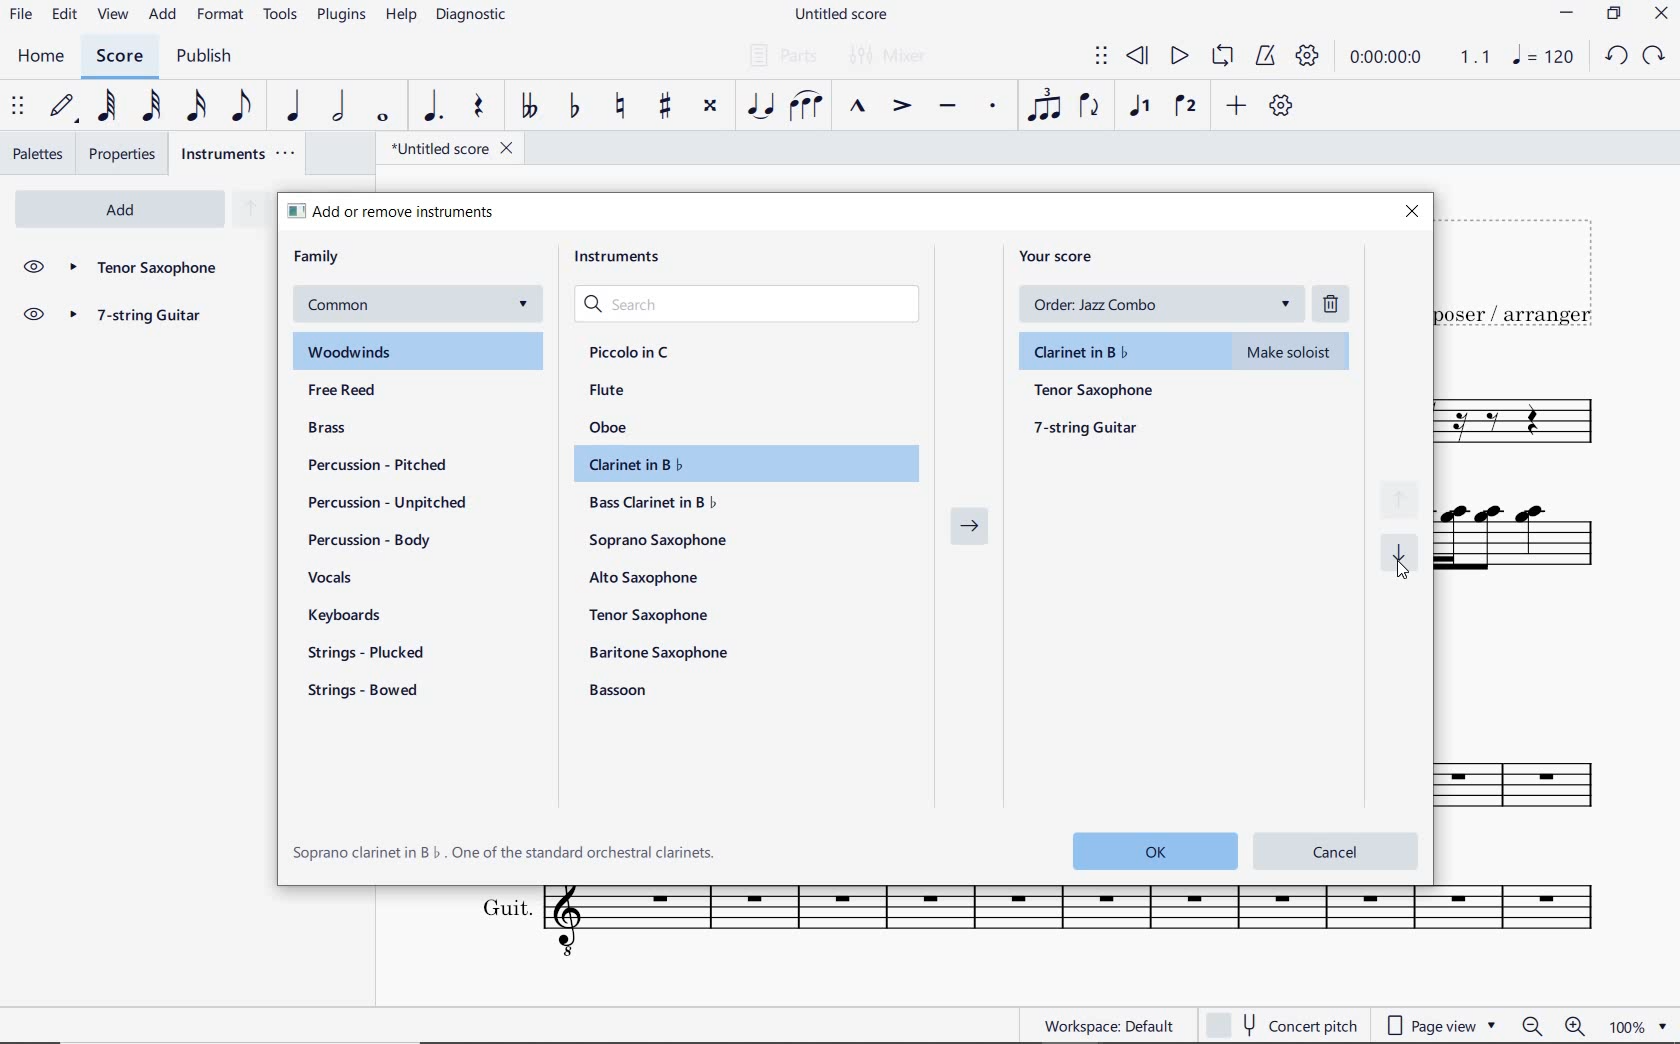  Describe the element at coordinates (1148, 850) in the screenshot. I see `ok` at that location.